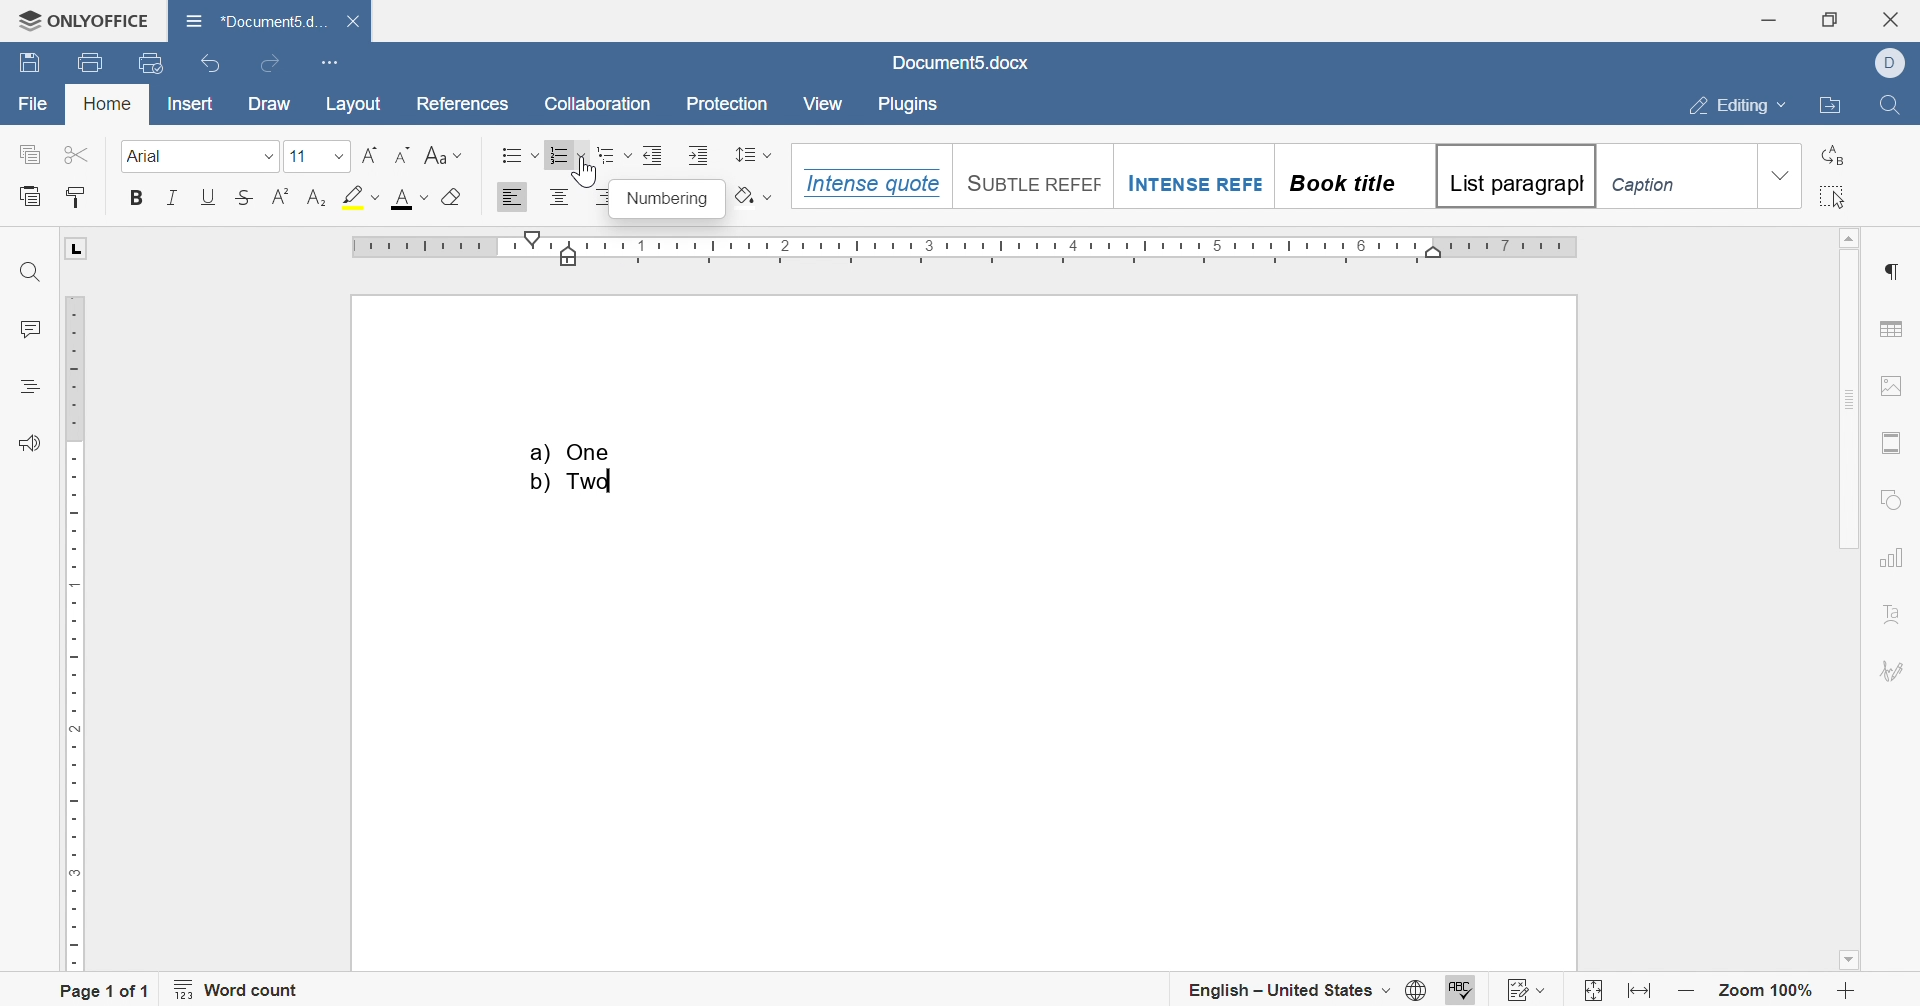 This screenshot has width=1920, height=1006. I want to click on copy, so click(30, 154).